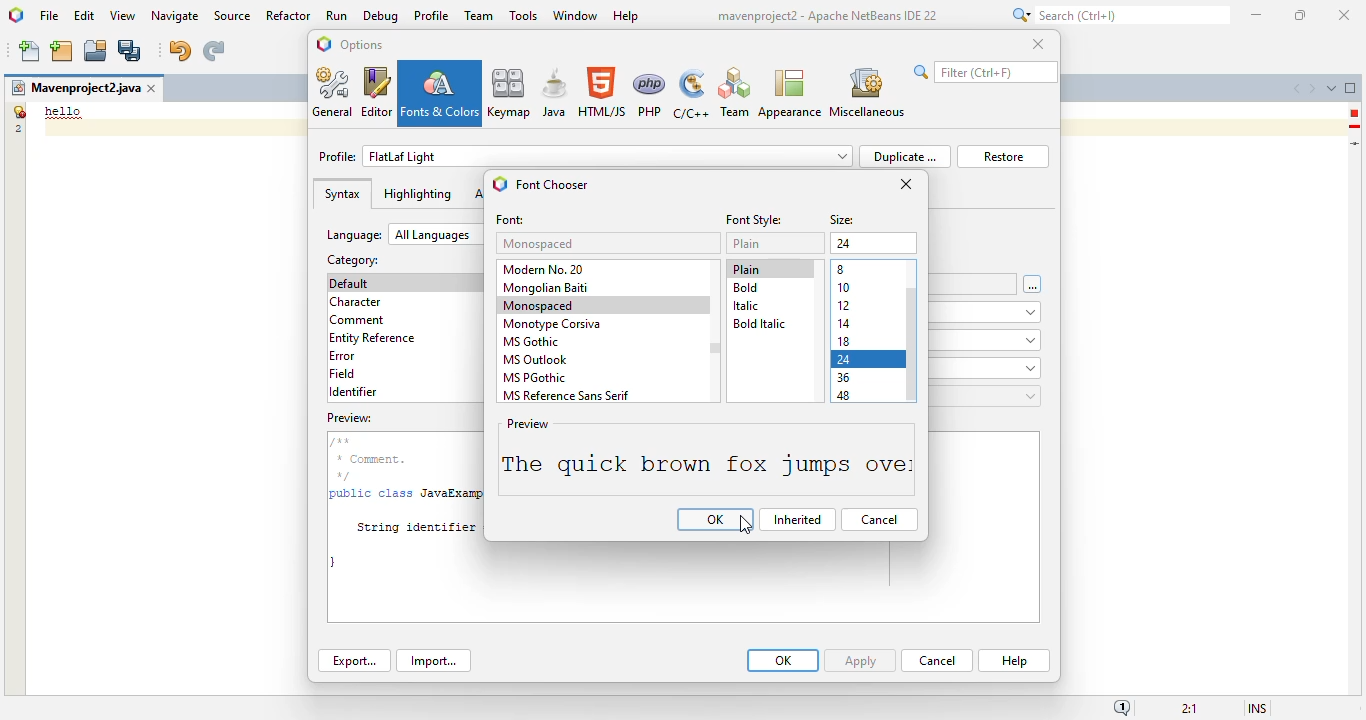 The image size is (1366, 720). What do you see at coordinates (479, 15) in the screenshot?
I see `team` at bounding box center [479, 15].